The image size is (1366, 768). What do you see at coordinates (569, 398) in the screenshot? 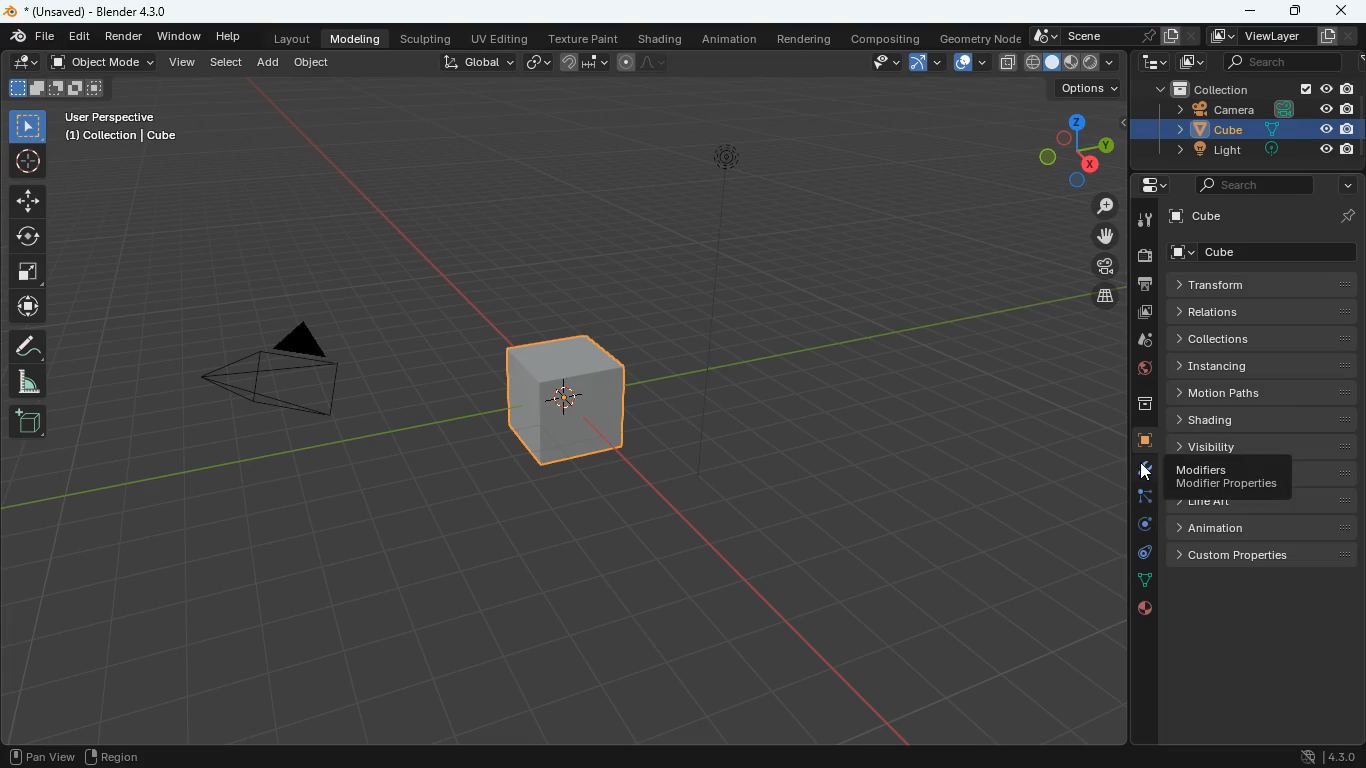
I see `cube` at bounding box center [569, 398].